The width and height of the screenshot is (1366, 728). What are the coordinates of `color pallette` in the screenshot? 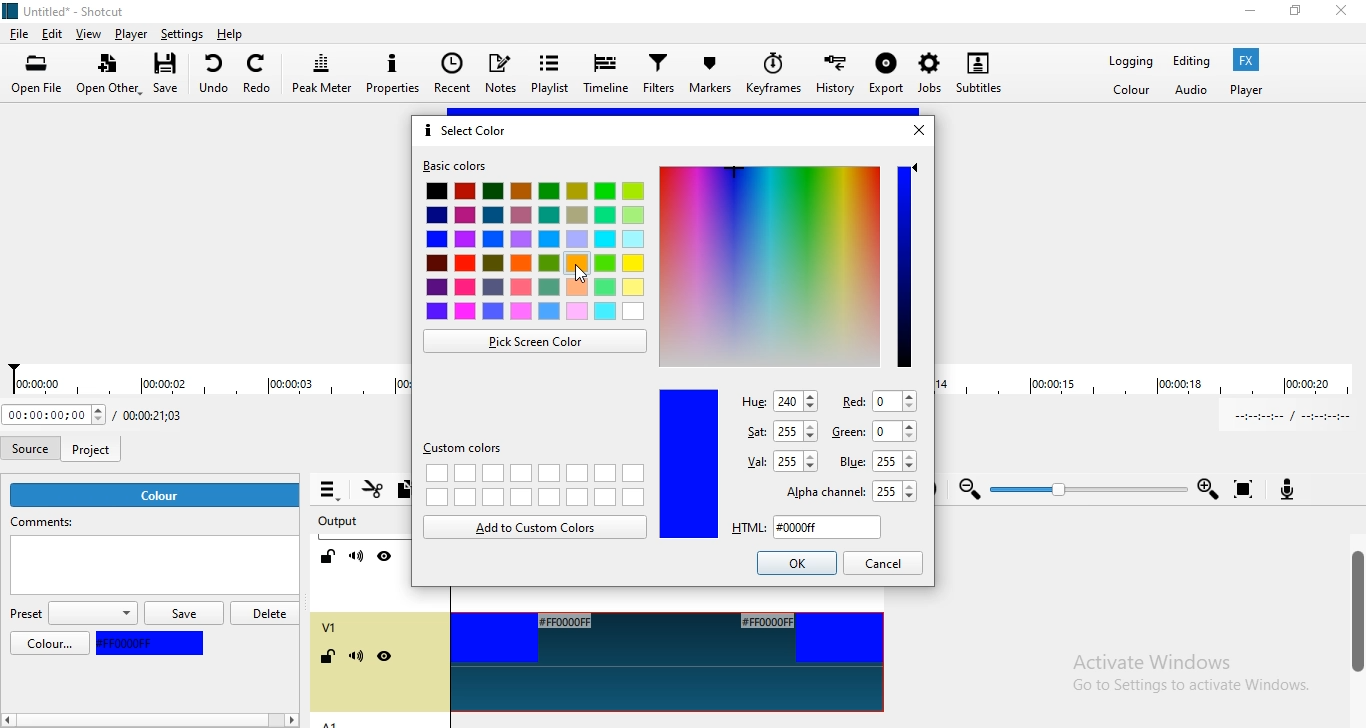 It's located at (770, 263).